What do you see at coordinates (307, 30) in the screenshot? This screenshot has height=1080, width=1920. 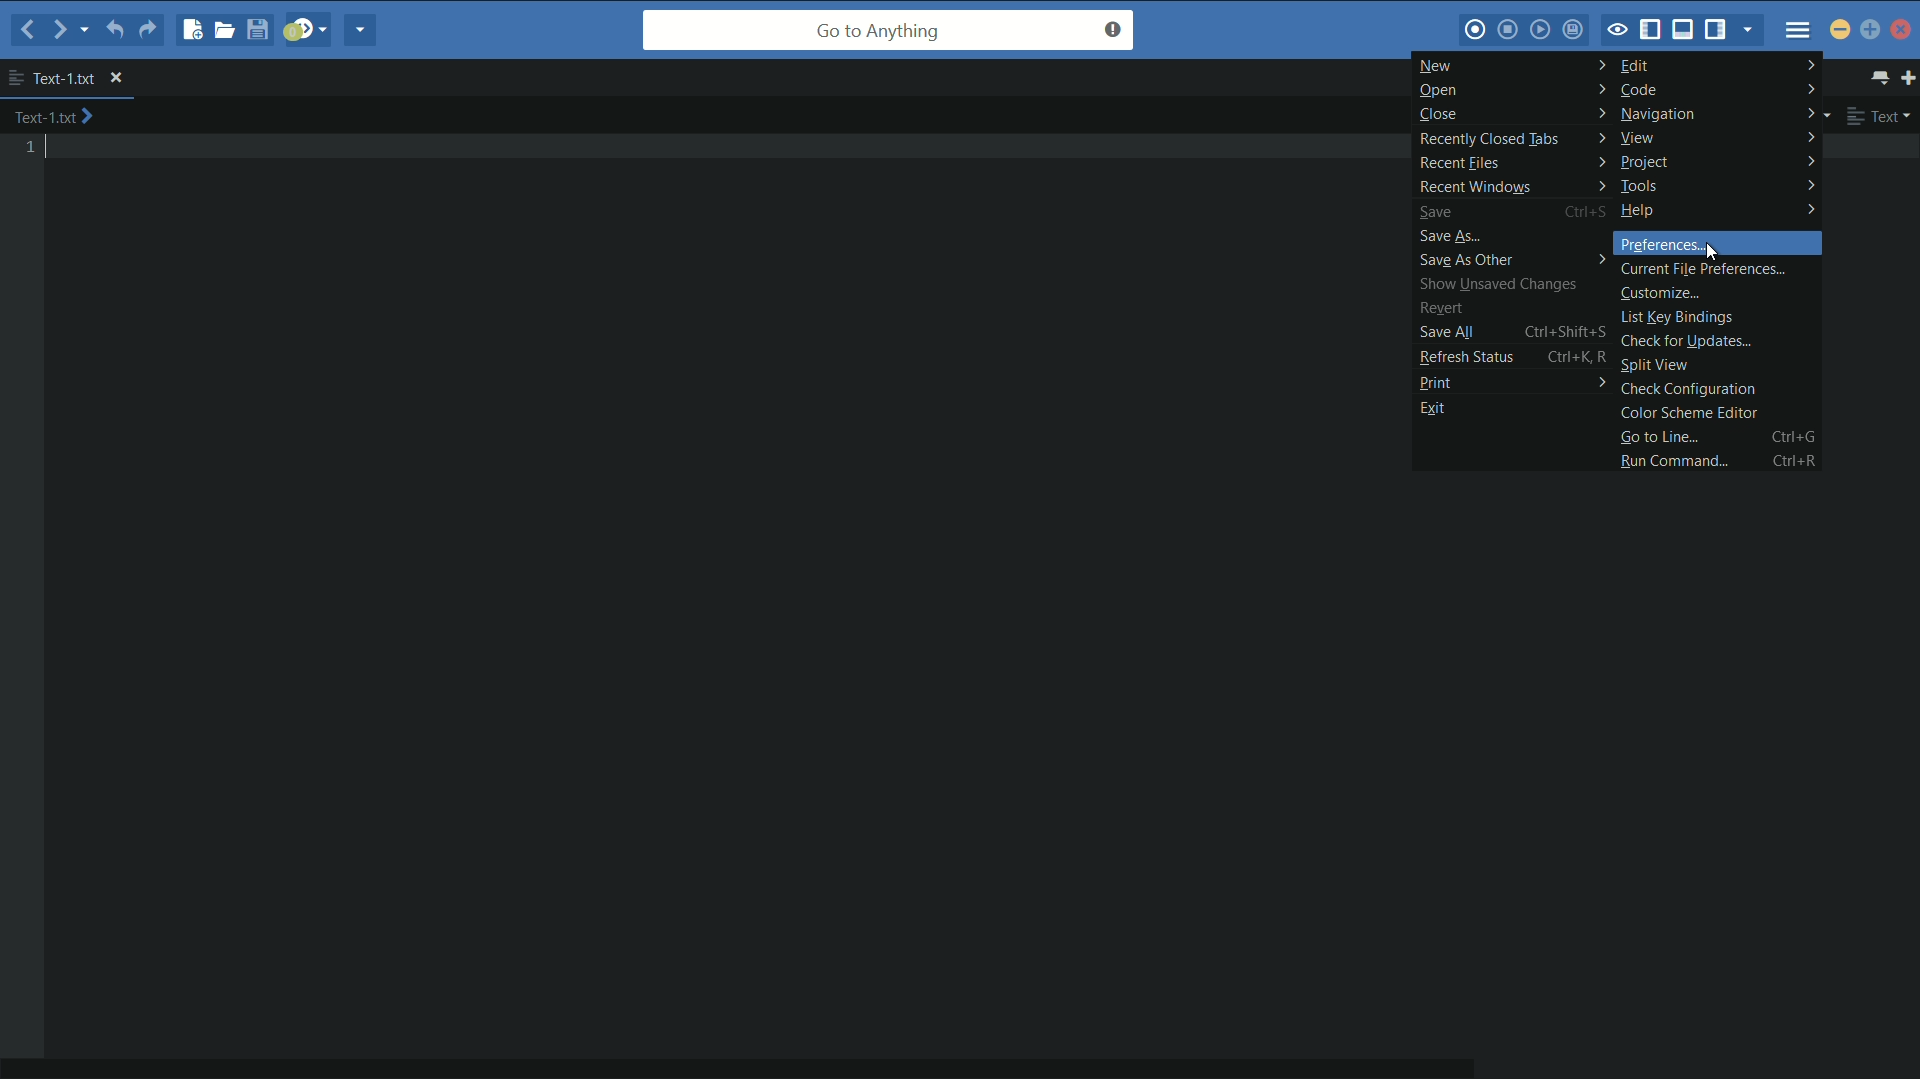 I see `jump to next syntax correcting result` at bounding box center [307, 30].